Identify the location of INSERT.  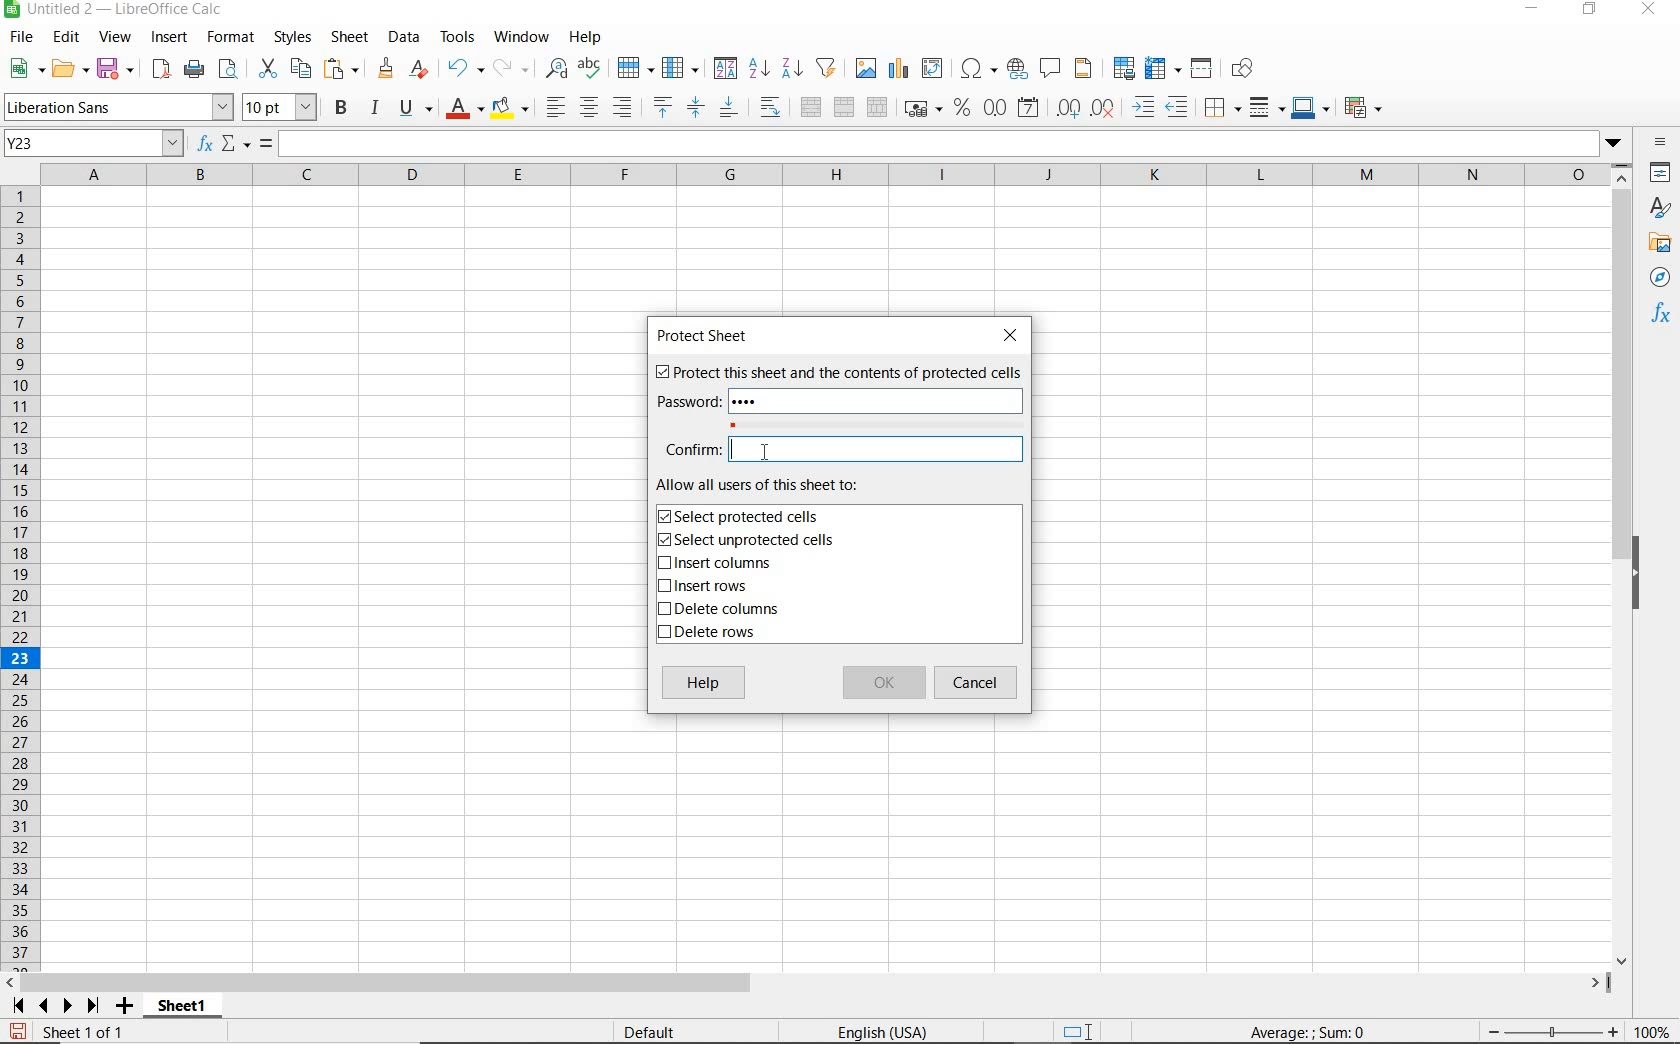
(170, 38).